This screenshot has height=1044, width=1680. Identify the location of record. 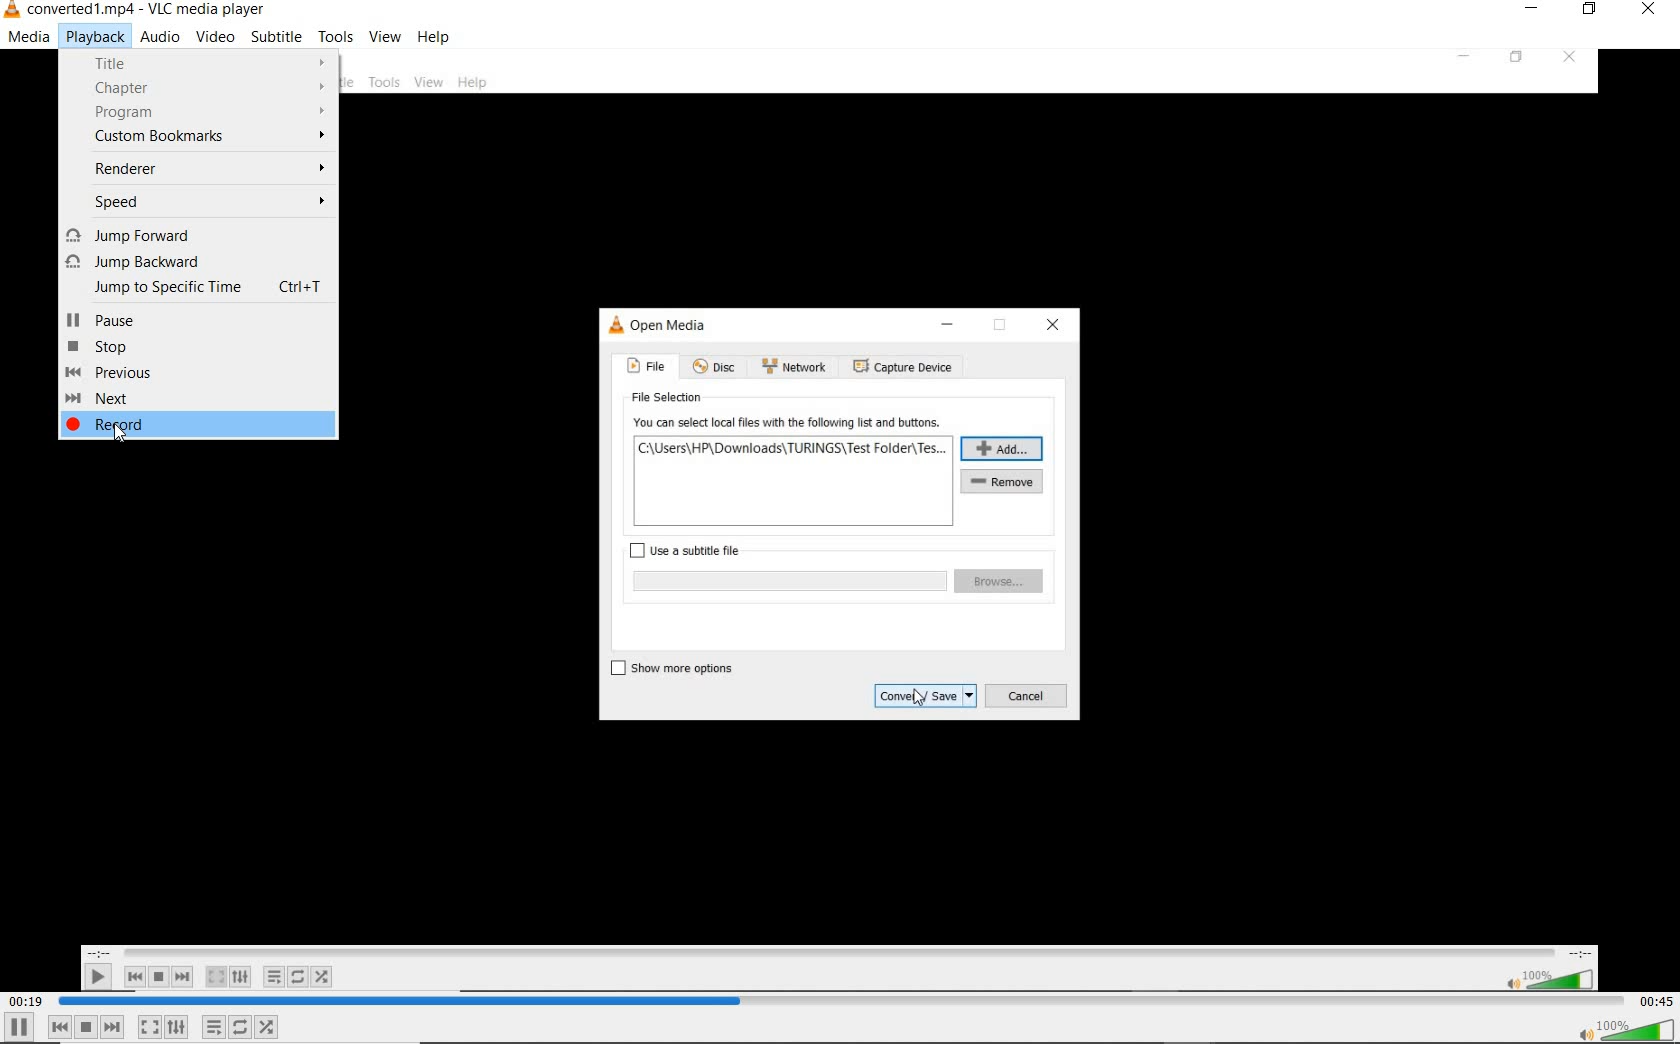
(112, 424).